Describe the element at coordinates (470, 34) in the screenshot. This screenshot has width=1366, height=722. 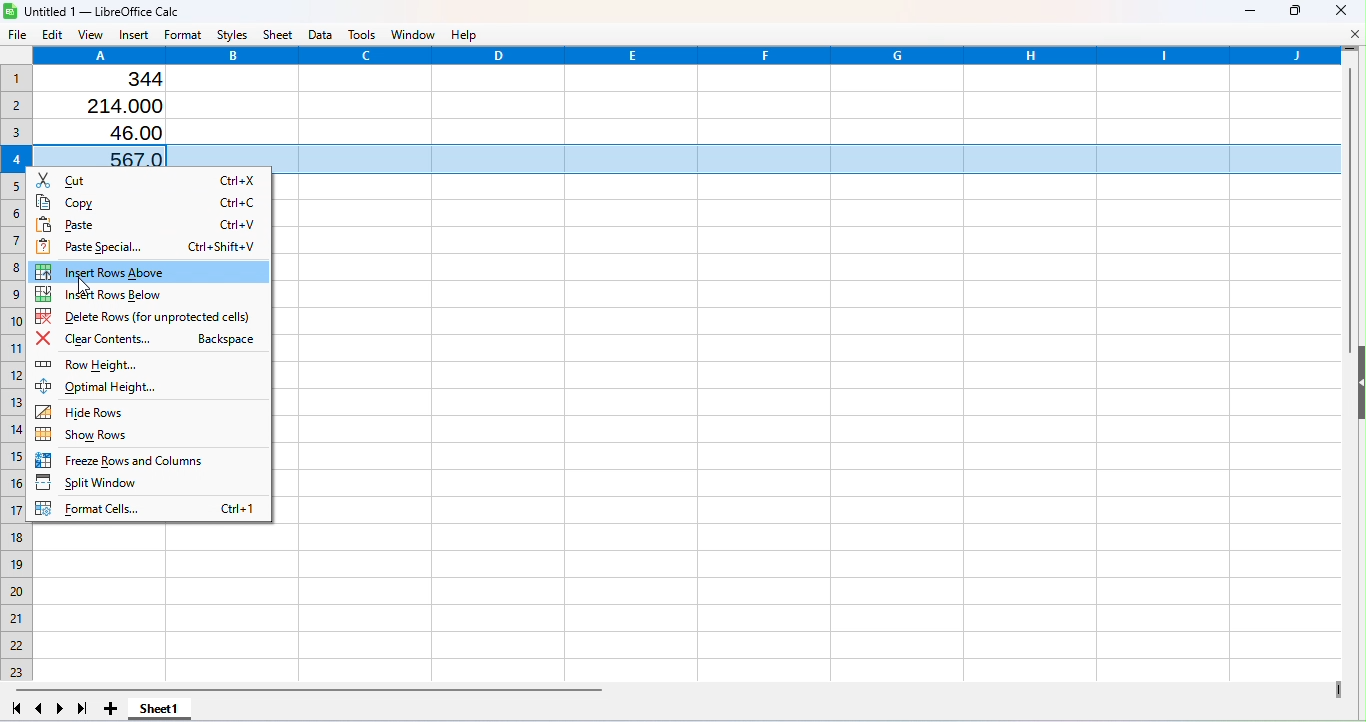
I see `Help` at that location.